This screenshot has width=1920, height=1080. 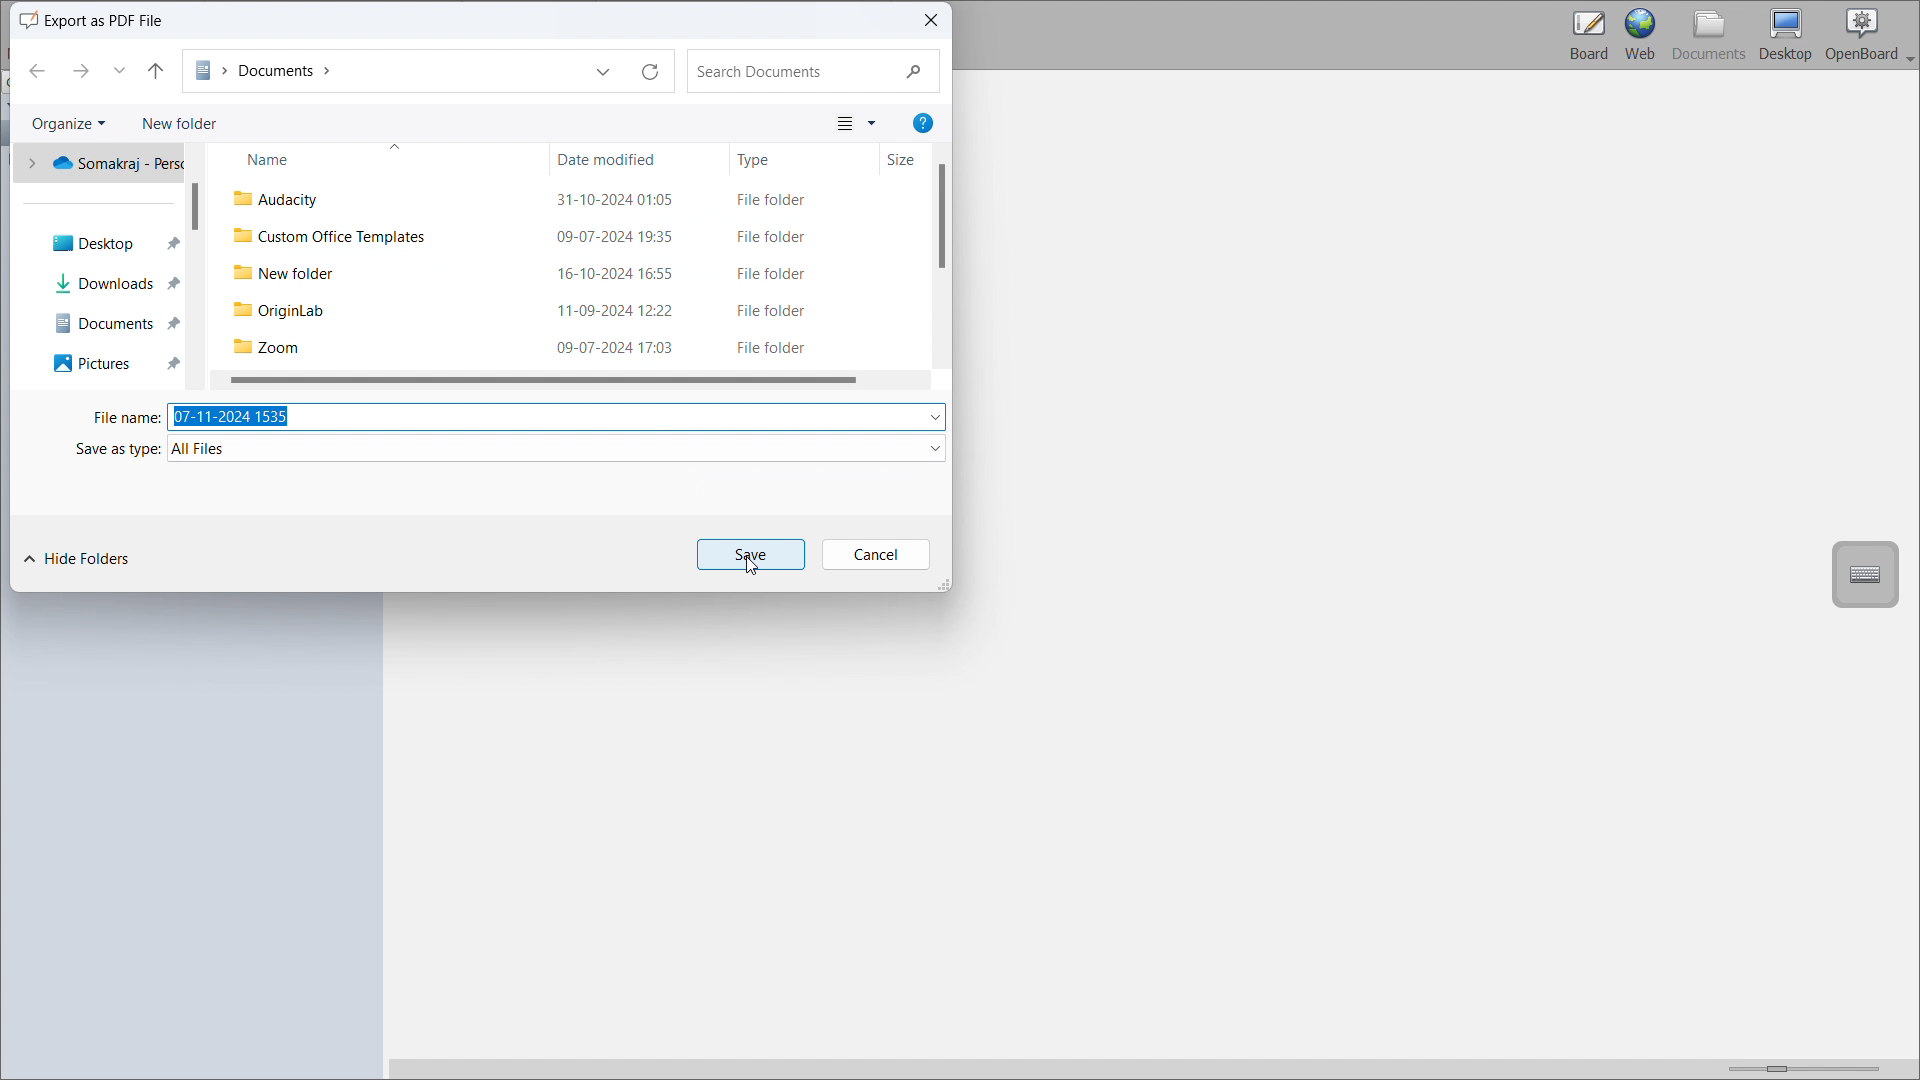 I want to click on date modified, so click(x=620, y=160).